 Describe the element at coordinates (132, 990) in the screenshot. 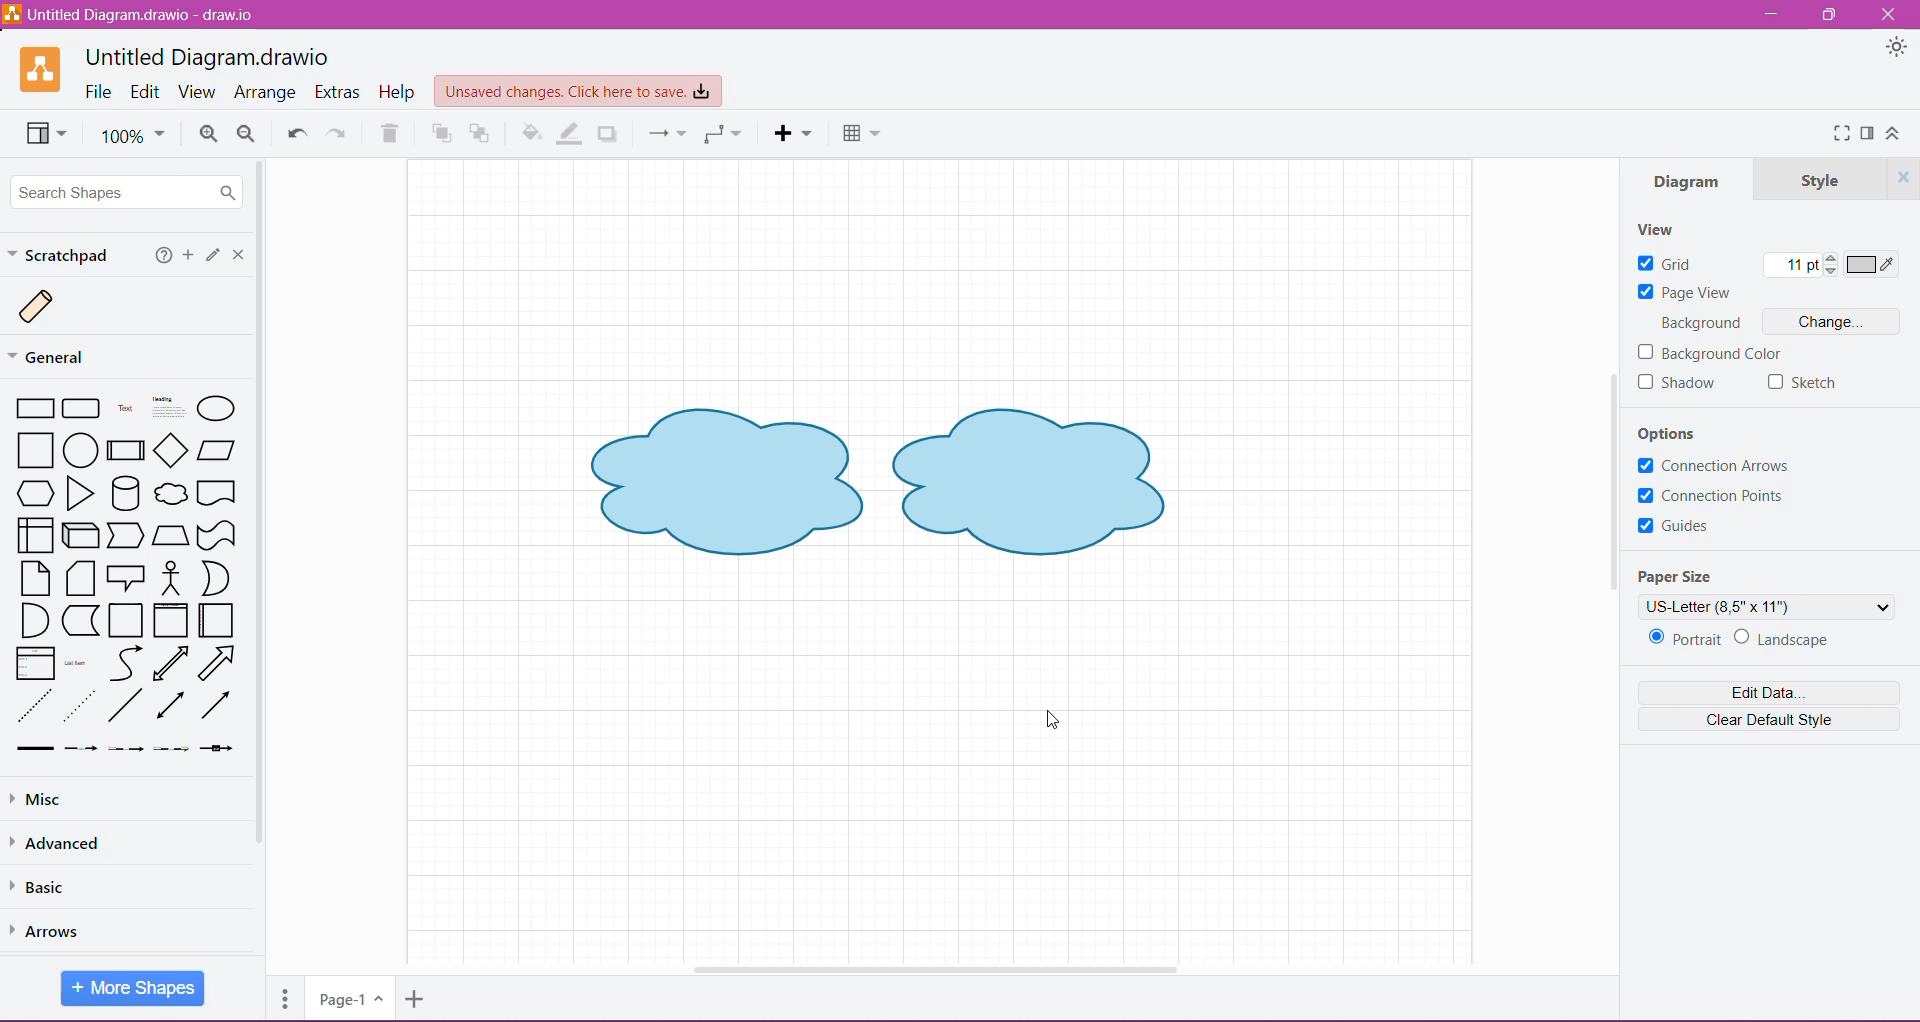

I see `More Shapes` at that location.